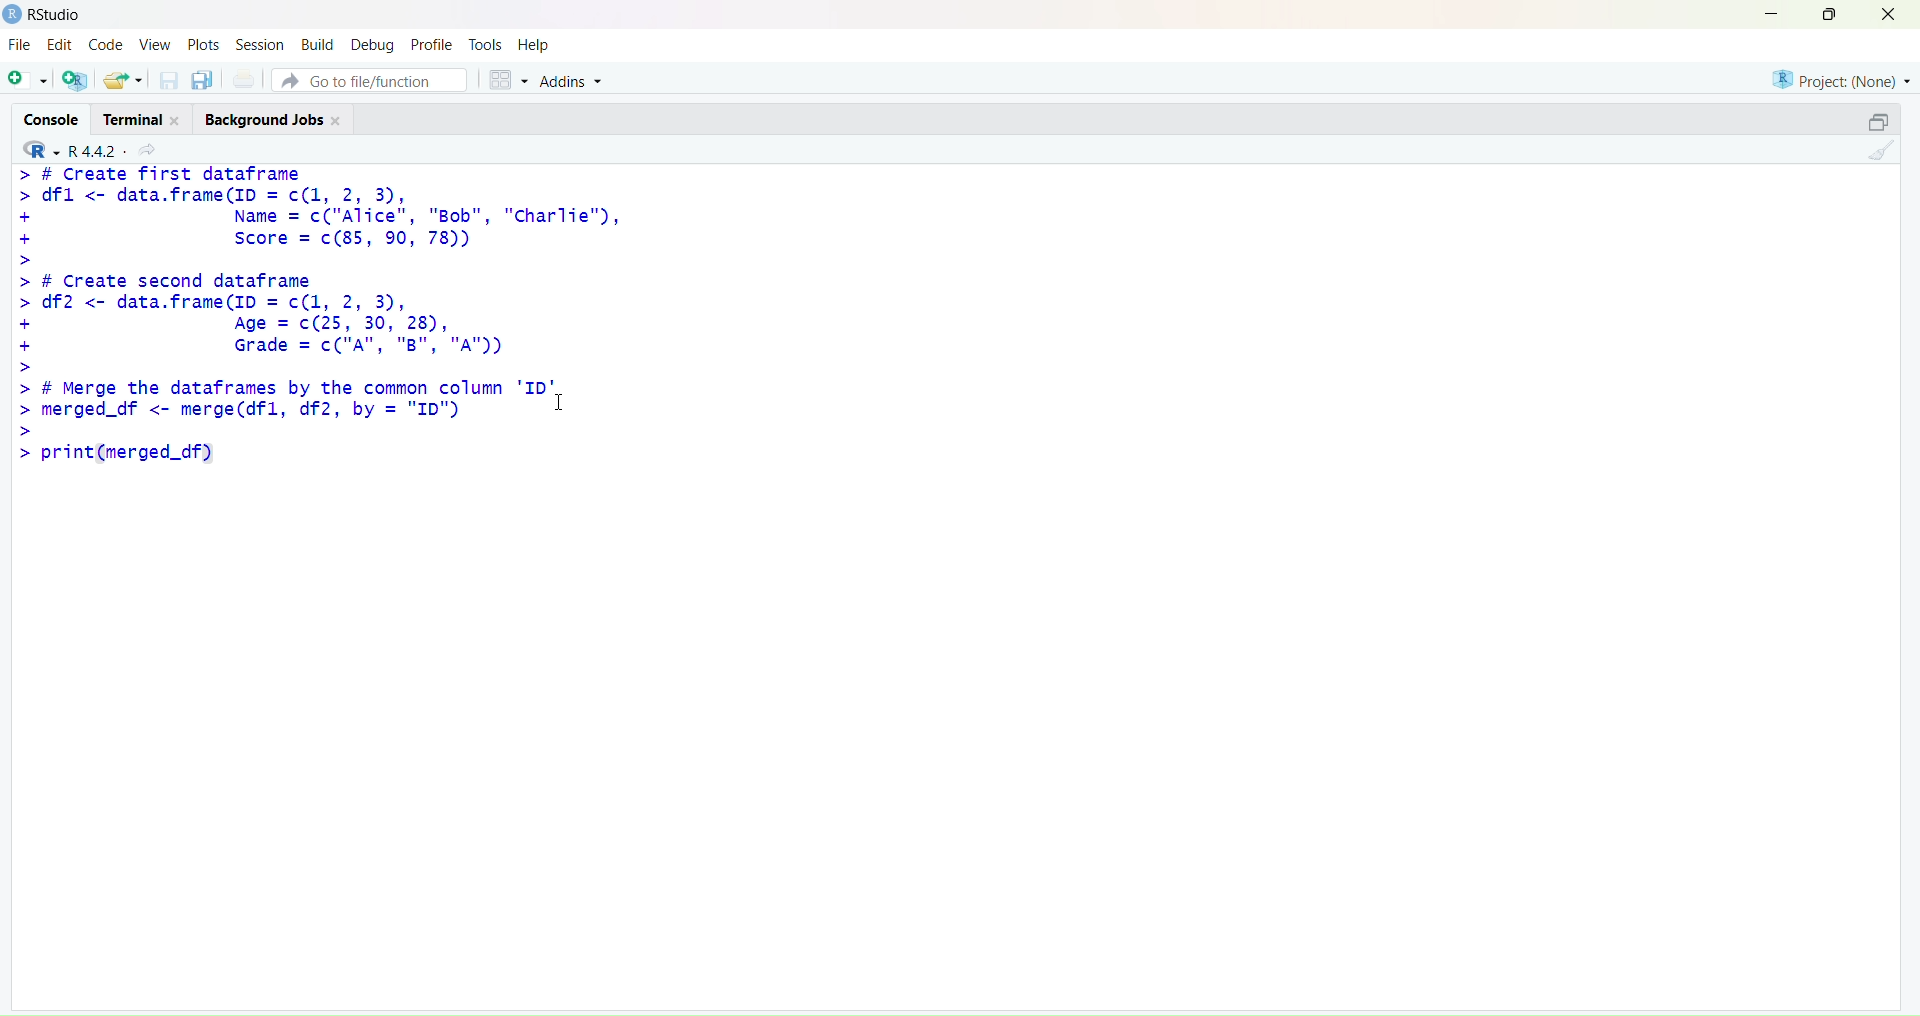  What do you see at coordinates (319, 270) in the screenshot?
I see `# Create Tirst dataframe
dfl <- data.frame(ID = c(1, 2, 3),
Name = c("Alice", "Bob", "Char
Score = c(85, 90, 78))
# Create second dataframe
df2 <- data.frame(ID = c(1, 2, 3),
Age = c(25, 30, 28),
Grade = c("A", "B", "A"))` at bounding box center [319, 270].